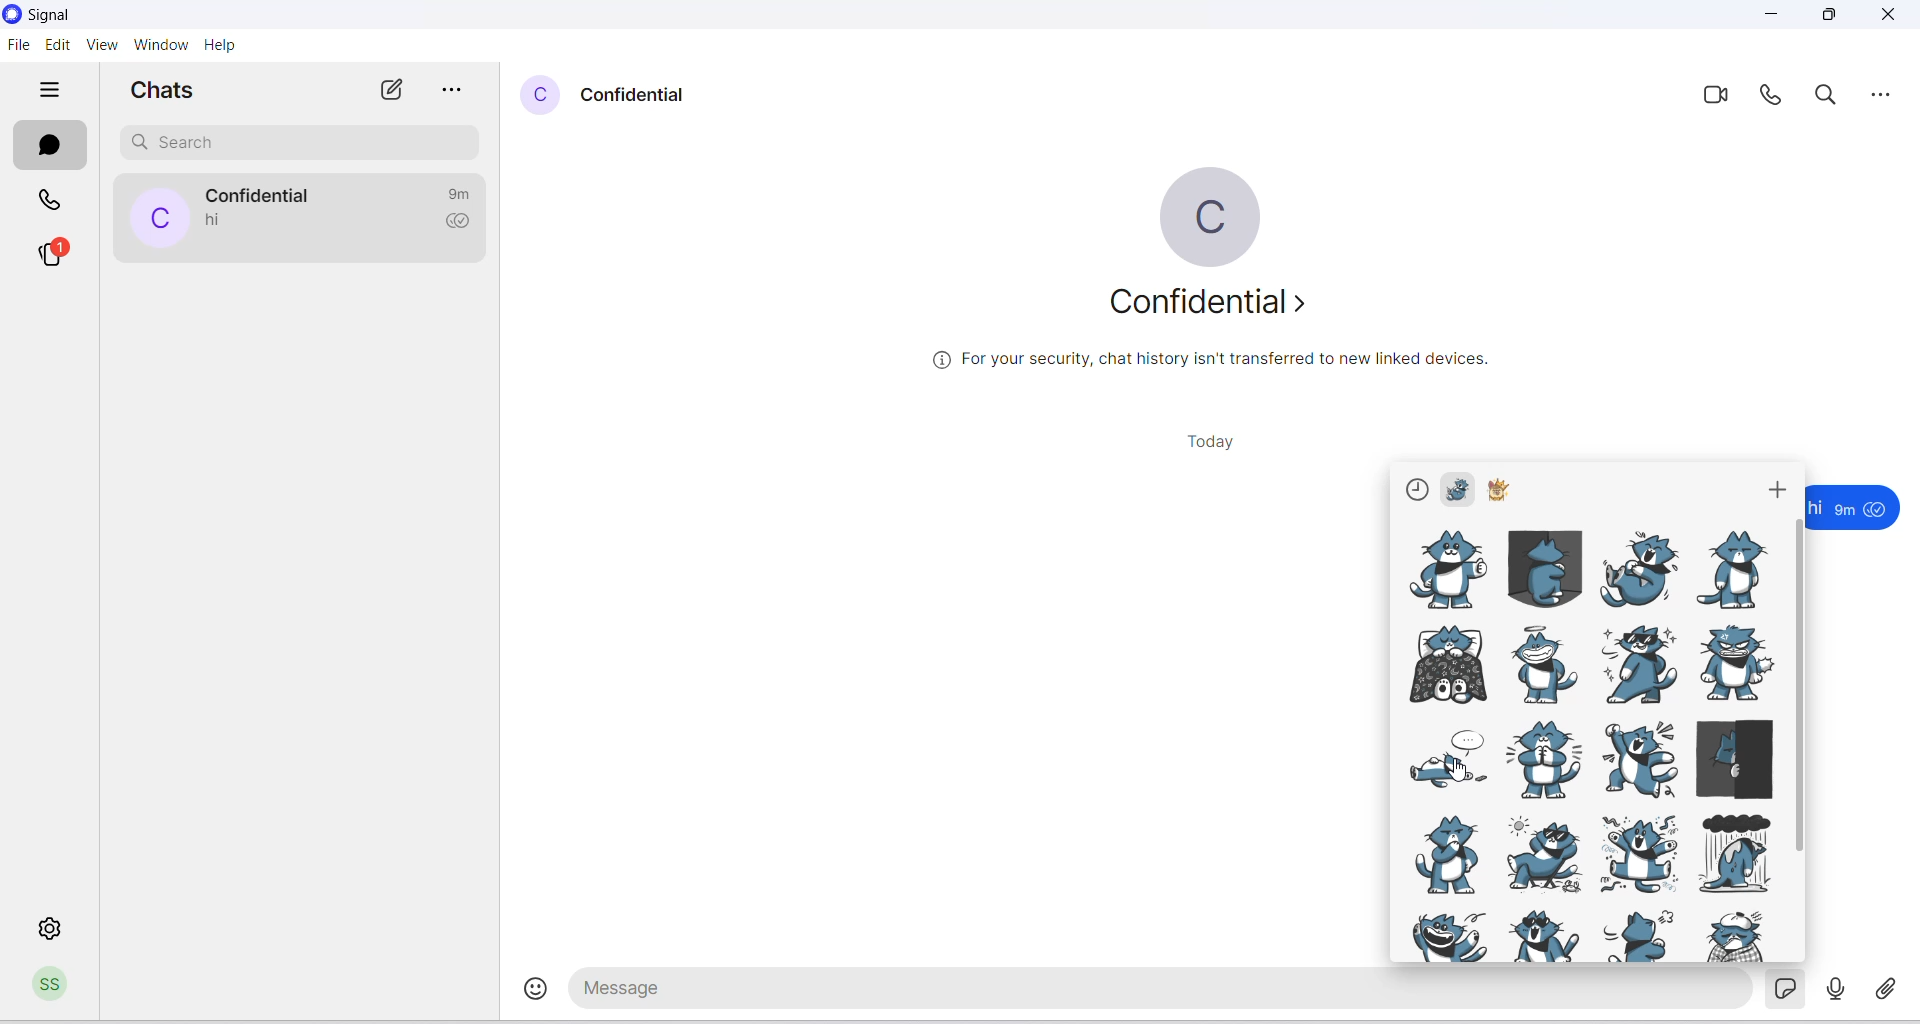 The width and height of the screenshot is (1920, 1024). I want to click on share attachment, so click(1892, 986).